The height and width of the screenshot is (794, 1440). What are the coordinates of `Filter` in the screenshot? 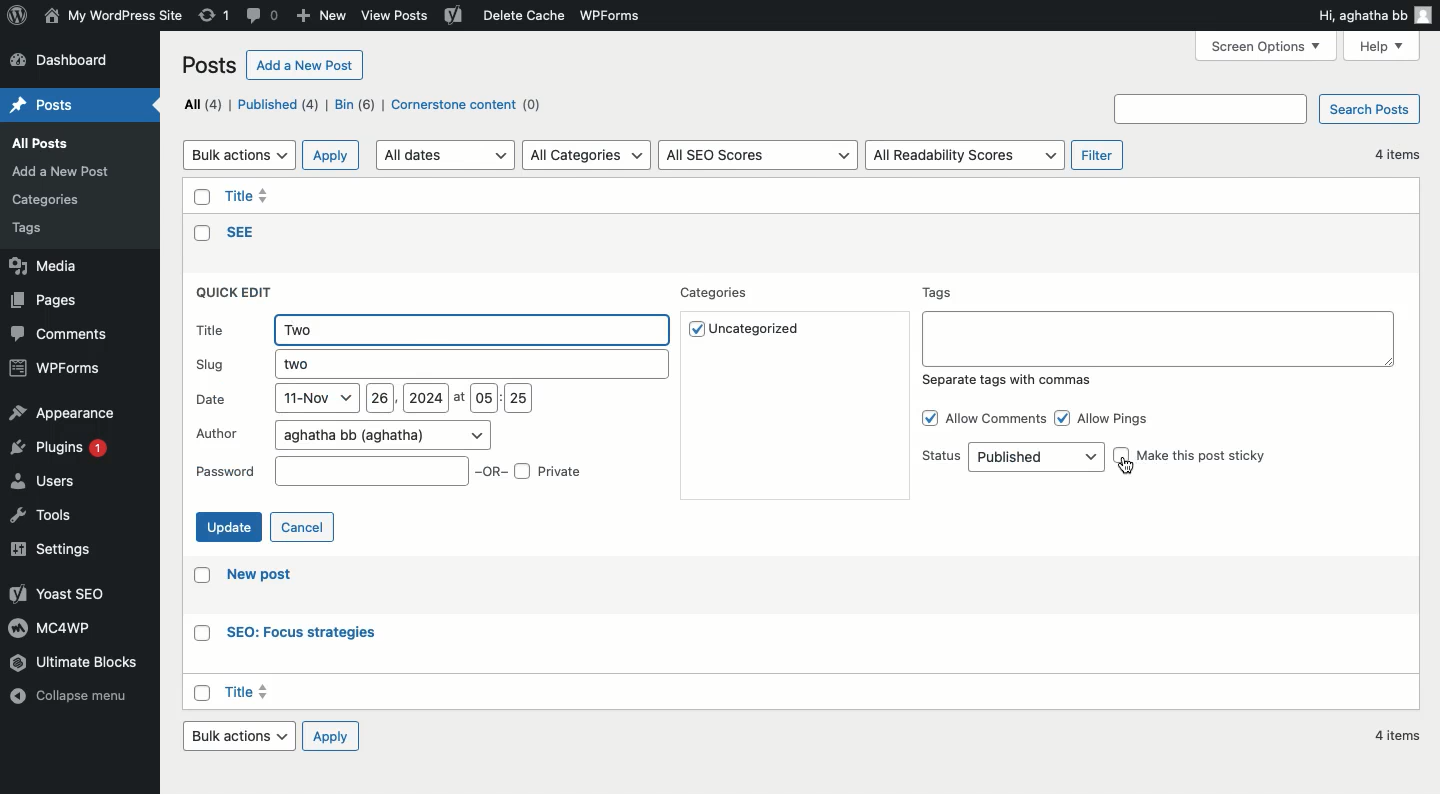 It's located at (1097, 155).